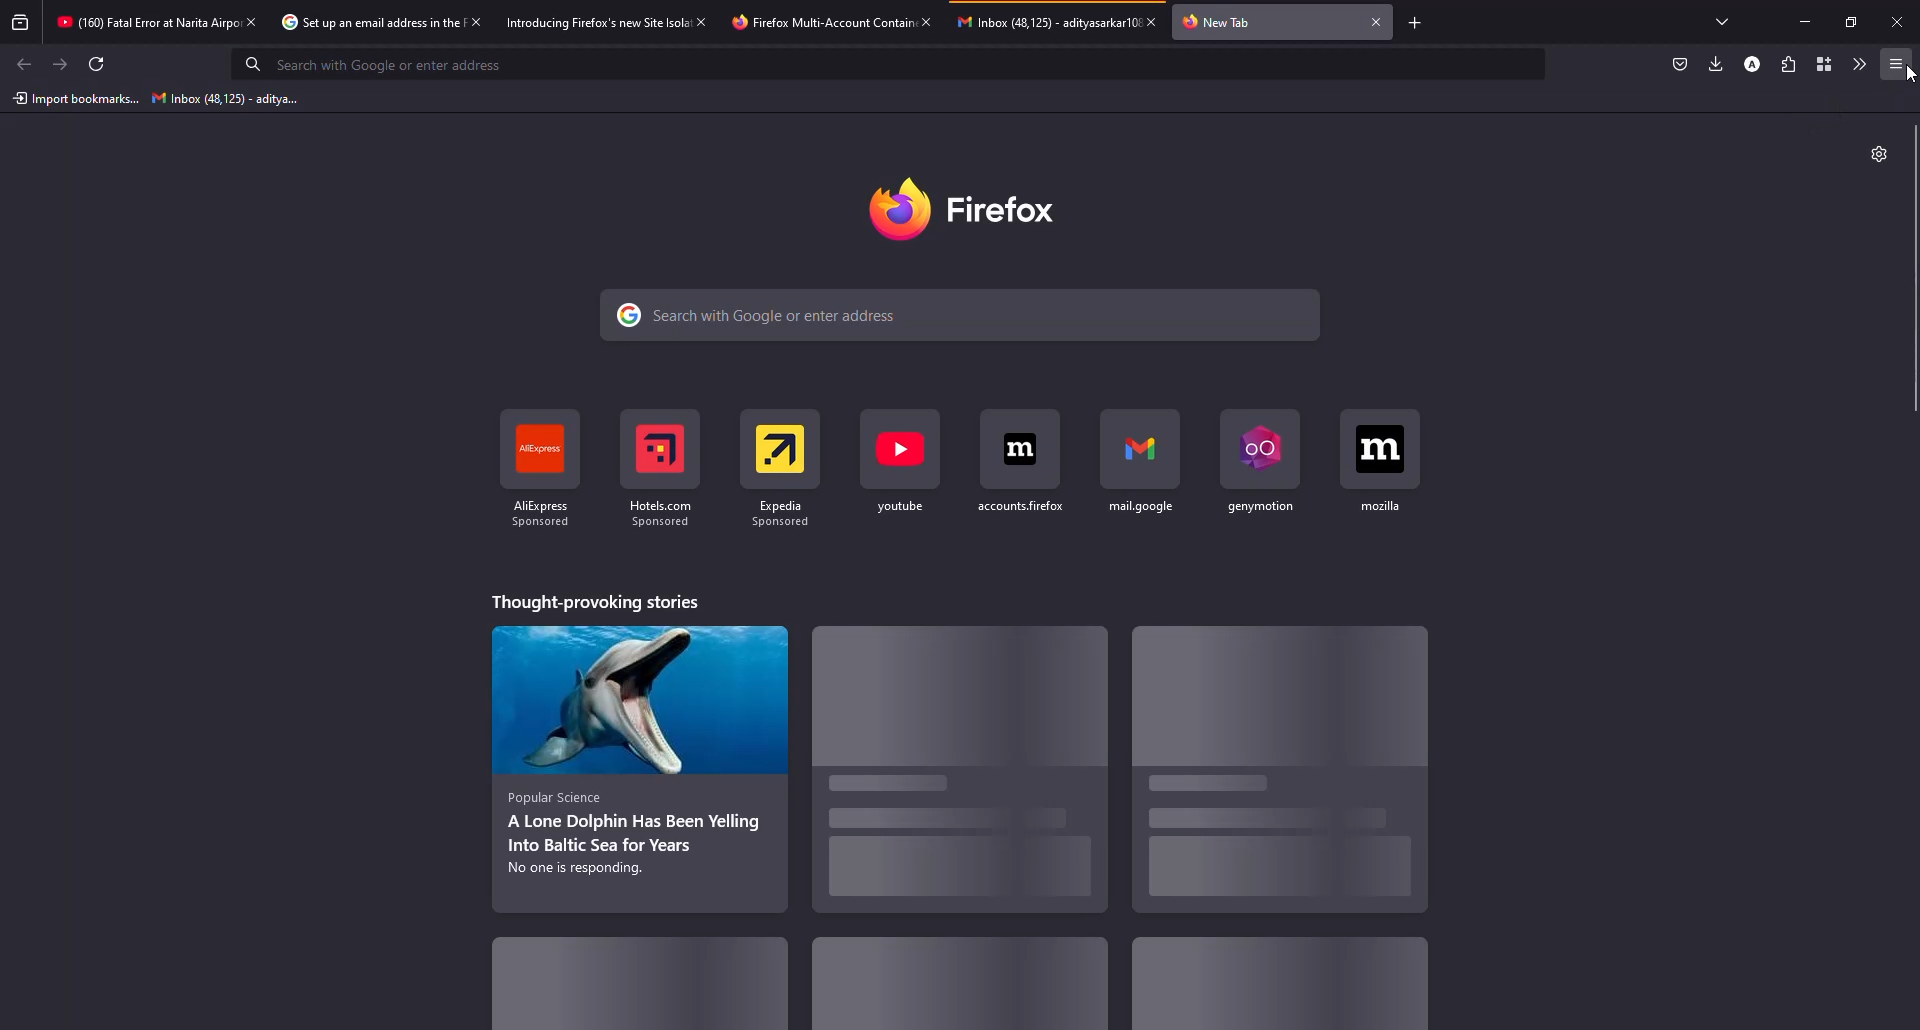 The height and width of the screenshot is (1030, 1920). I want to click on close, so click(474, 21).